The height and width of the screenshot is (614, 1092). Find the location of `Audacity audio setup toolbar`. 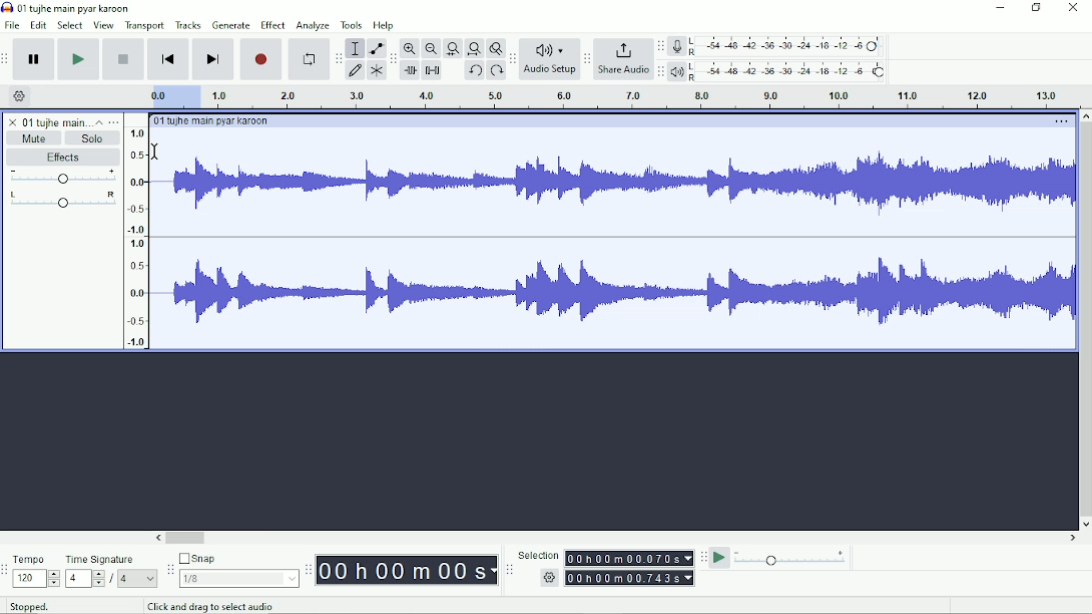

Audacity audio setup toolbar is located at coordinates (512, 59).